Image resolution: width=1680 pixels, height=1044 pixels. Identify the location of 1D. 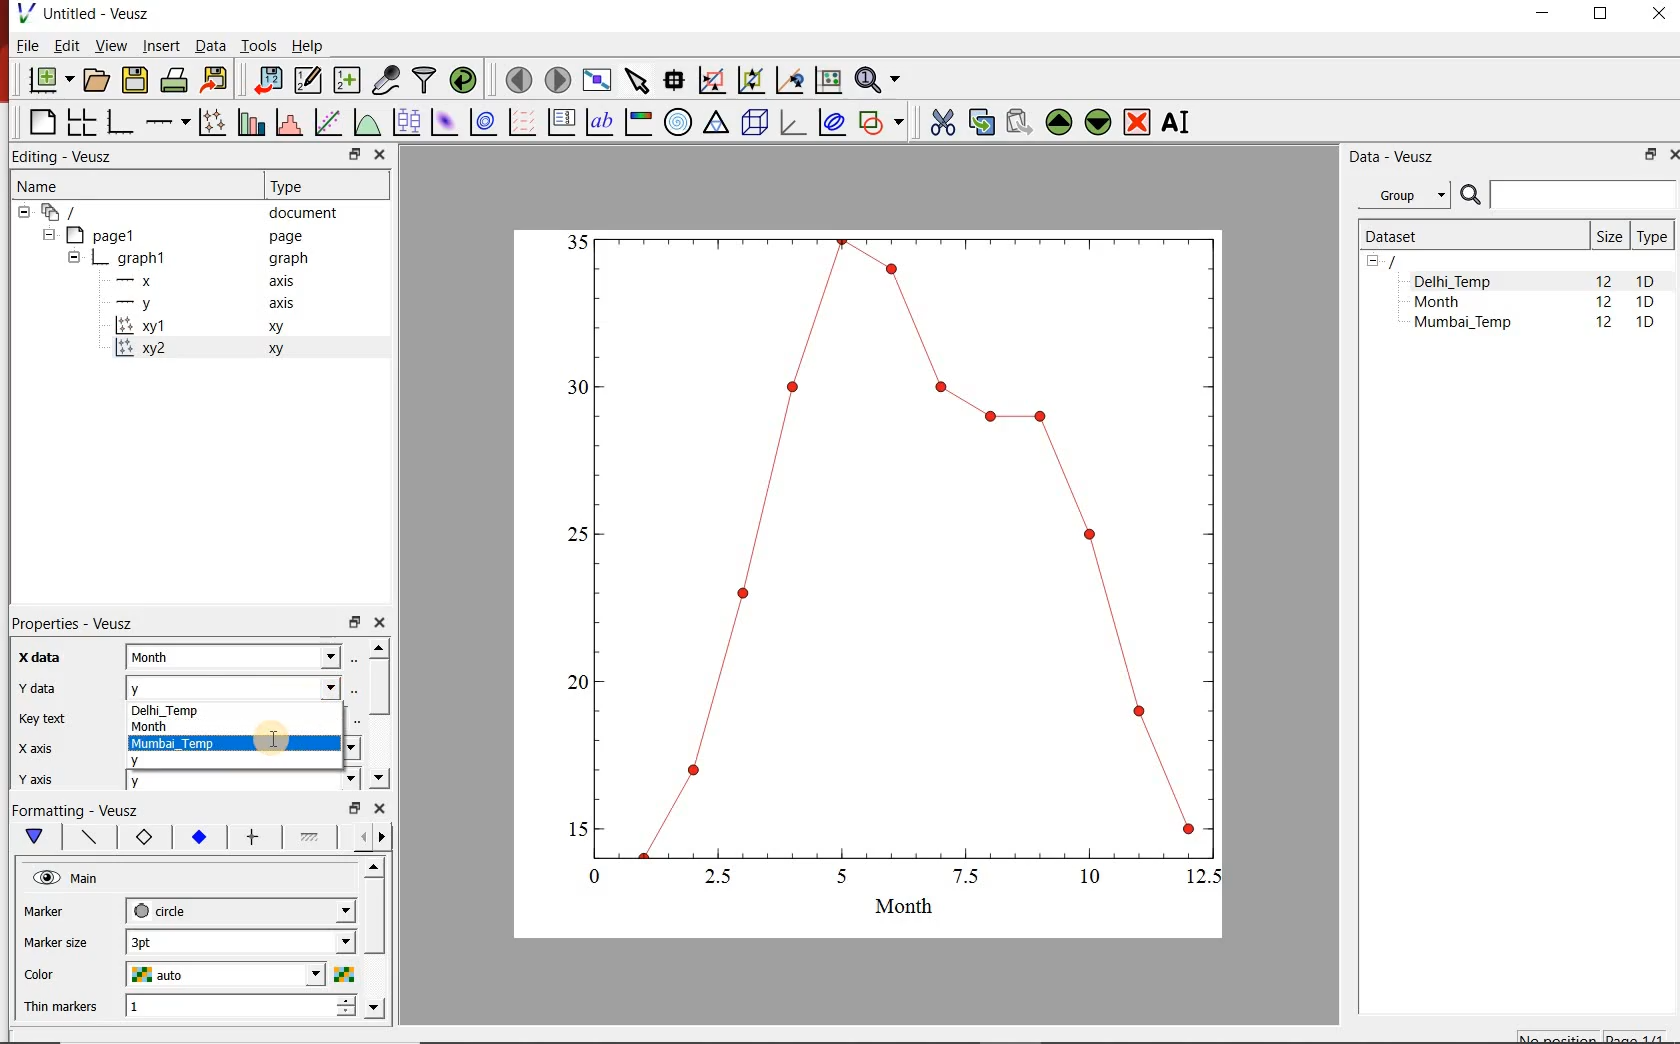
(1646, 281).